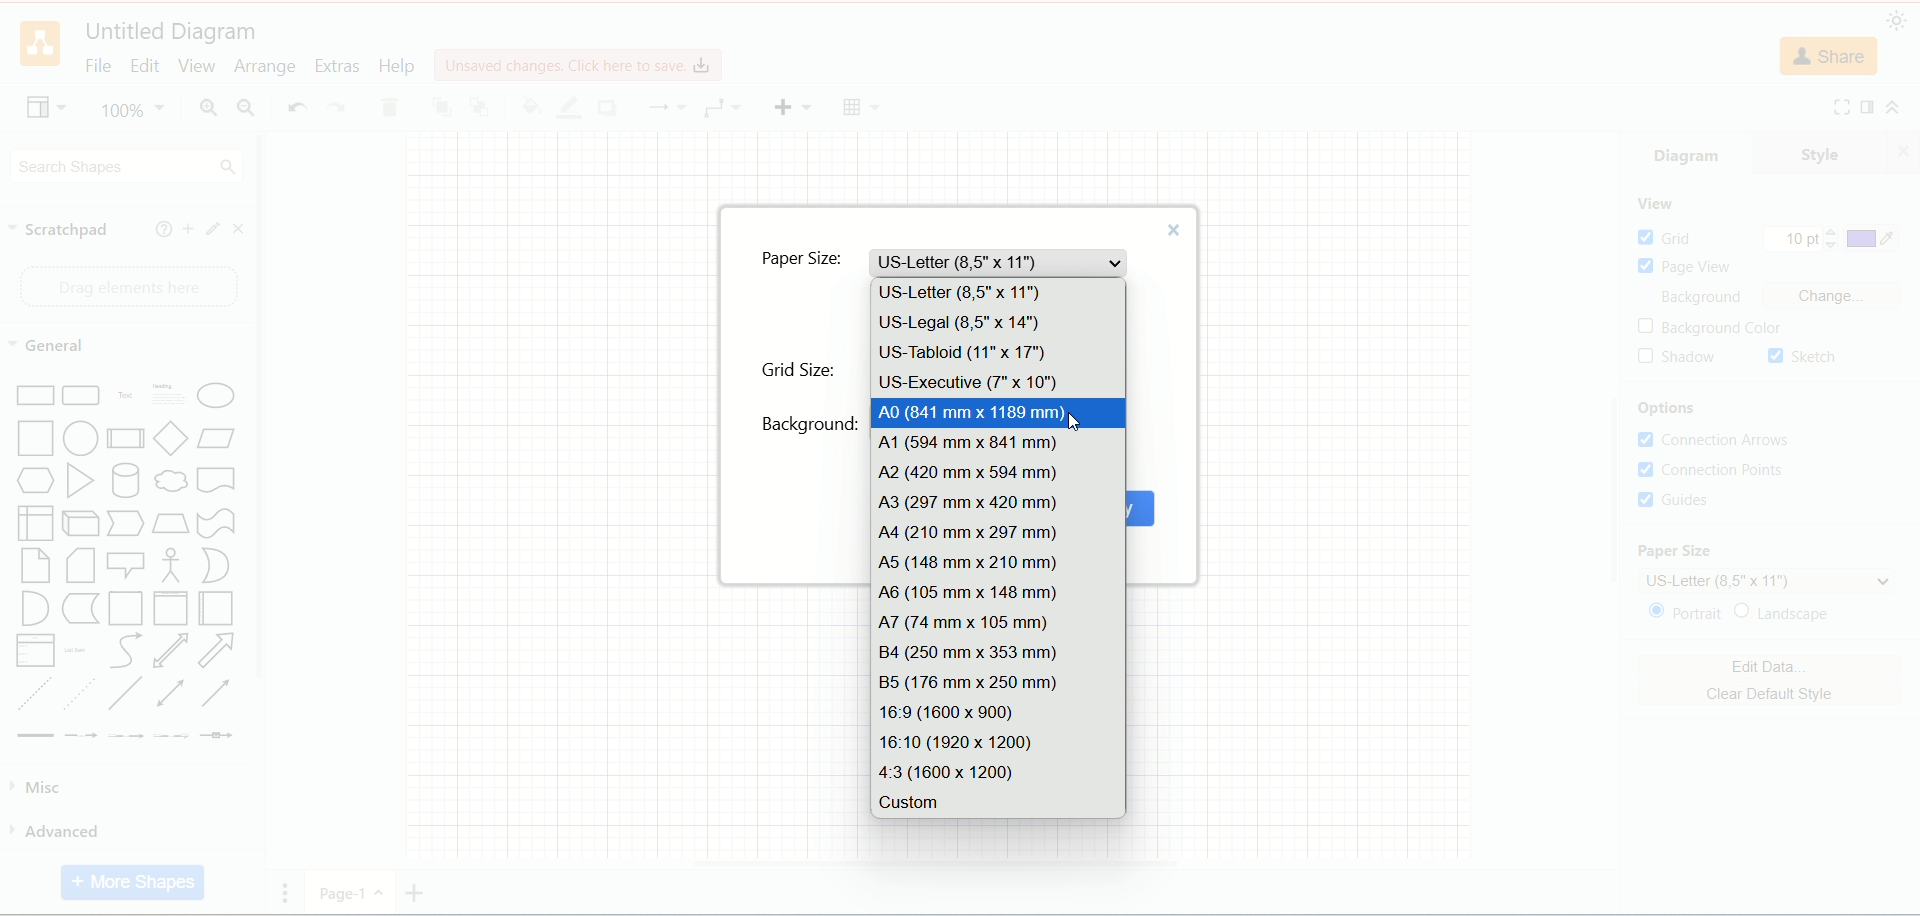  Describe the element at coordinates (127, 737) in the screenshot. I see `Connector with 2 Labels` at that location.